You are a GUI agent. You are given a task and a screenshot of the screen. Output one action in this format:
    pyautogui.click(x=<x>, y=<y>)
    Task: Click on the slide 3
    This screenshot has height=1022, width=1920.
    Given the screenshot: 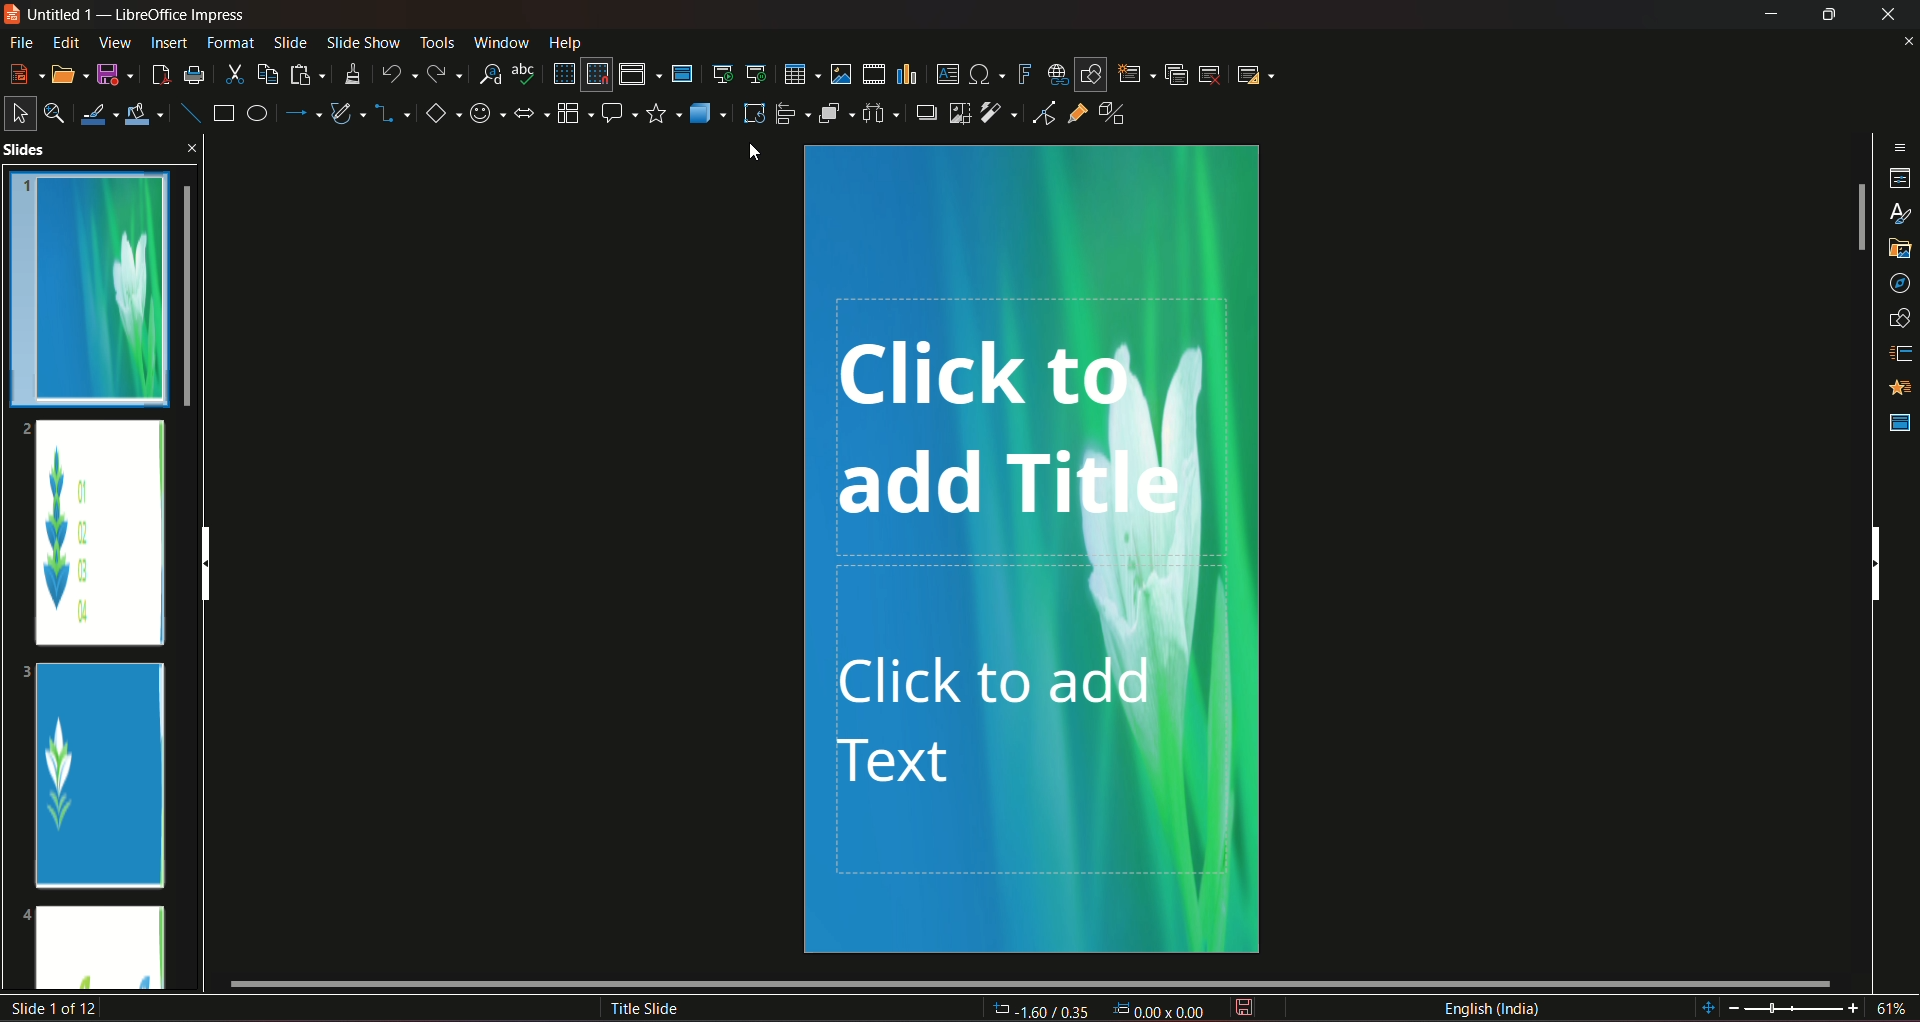 What is the action you would take?
    pyautogui.click(x=90, y=772)
    